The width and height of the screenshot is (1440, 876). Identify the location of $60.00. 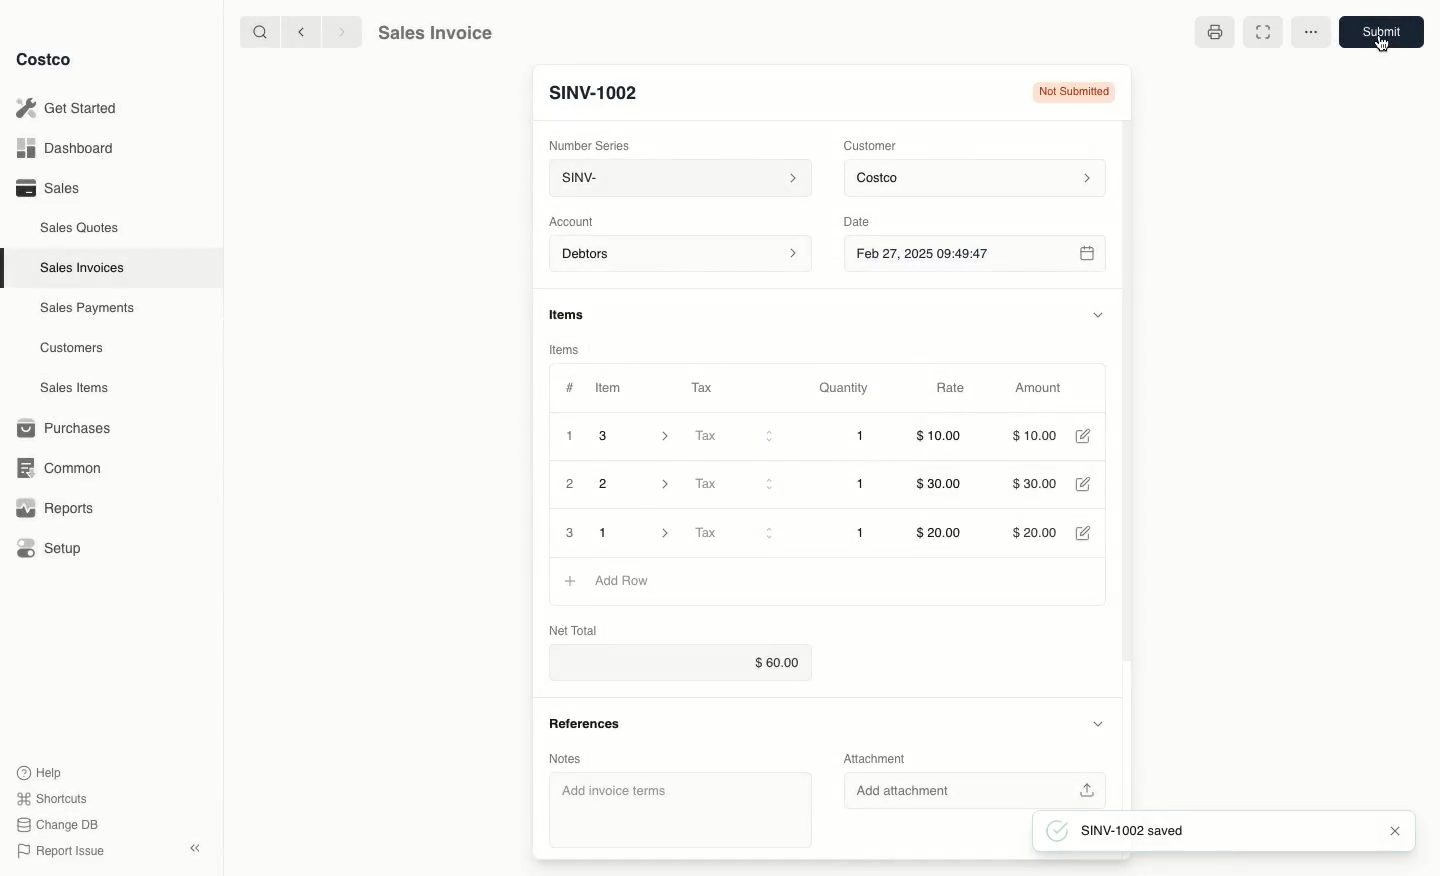
(690, 663).